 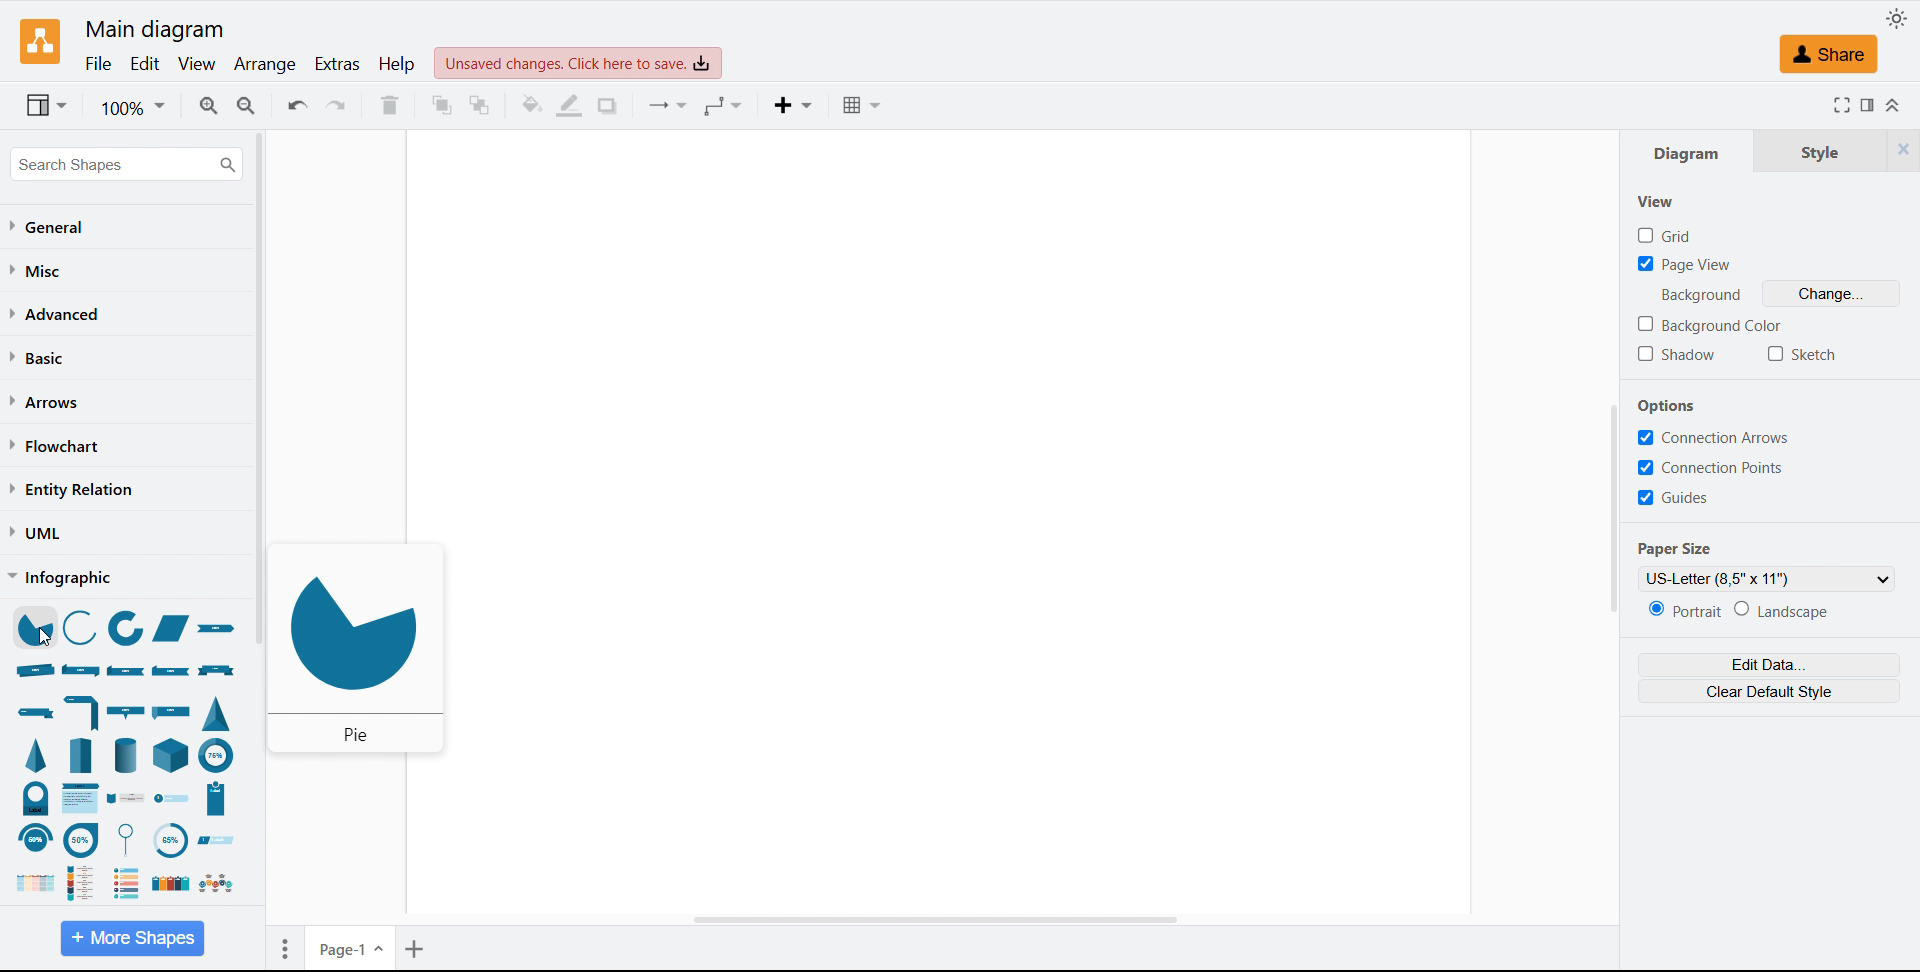 I want to click on ribbon double folded, so click(x=82, y=669).